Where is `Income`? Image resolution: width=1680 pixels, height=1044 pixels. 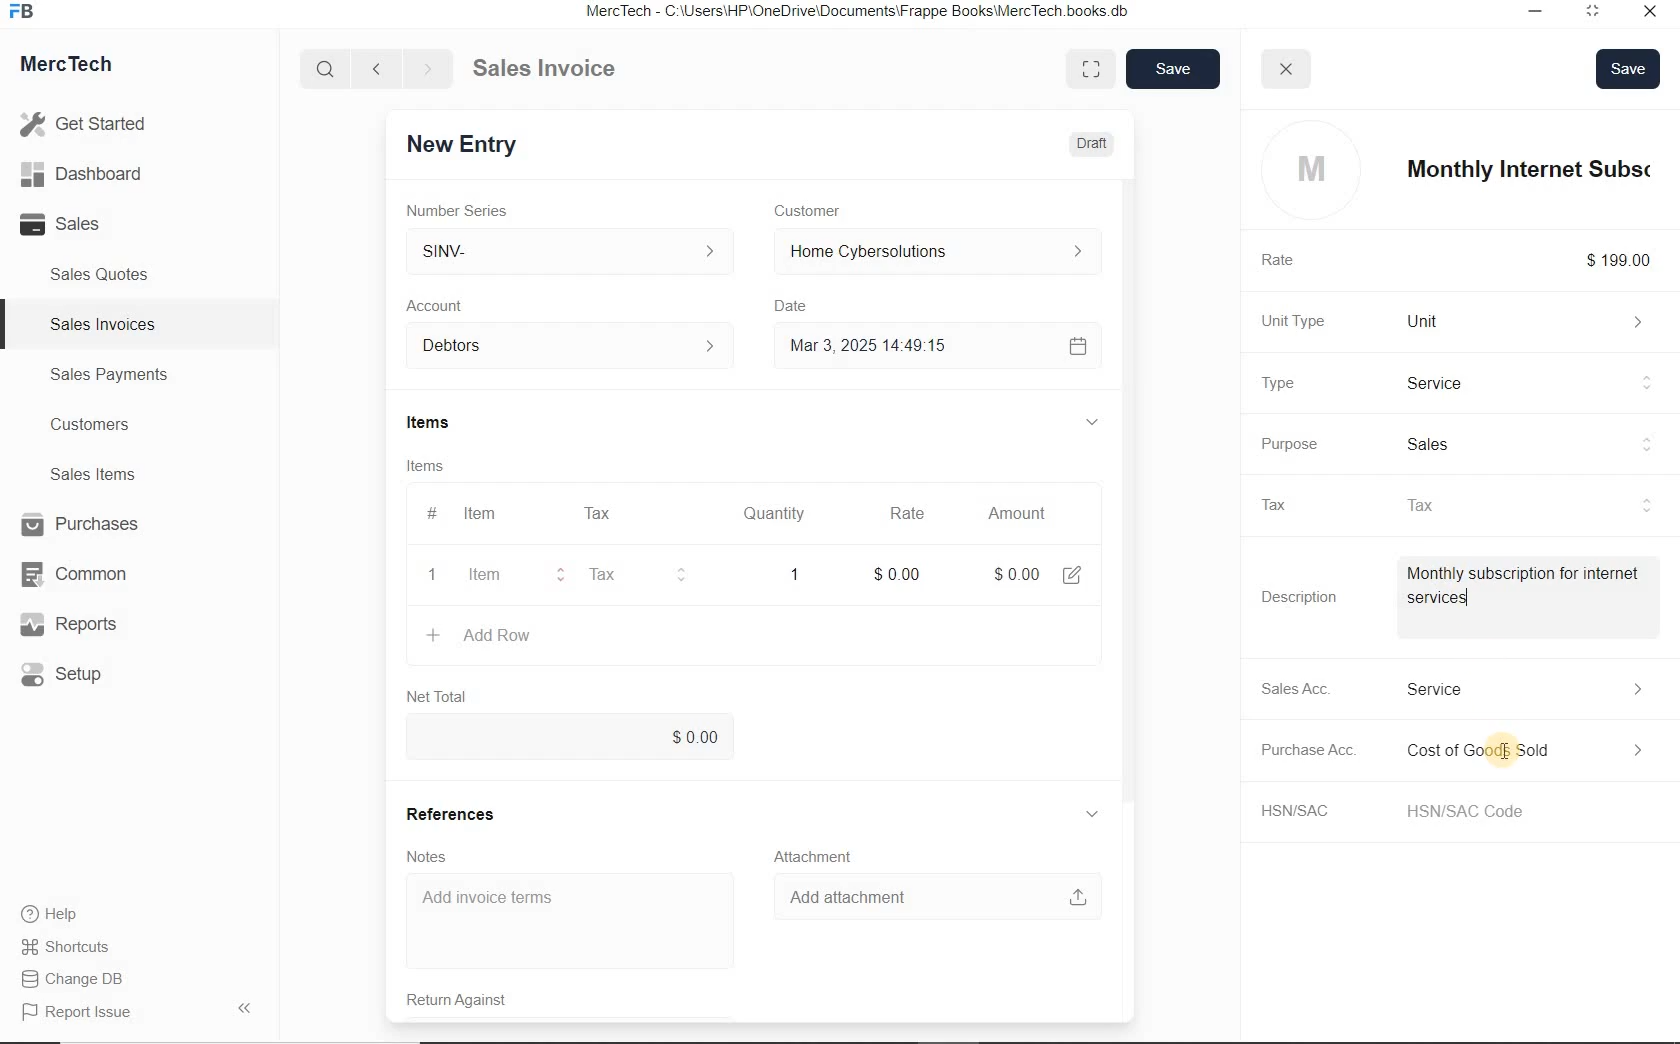 Income is located at coordinates (1520, 688).